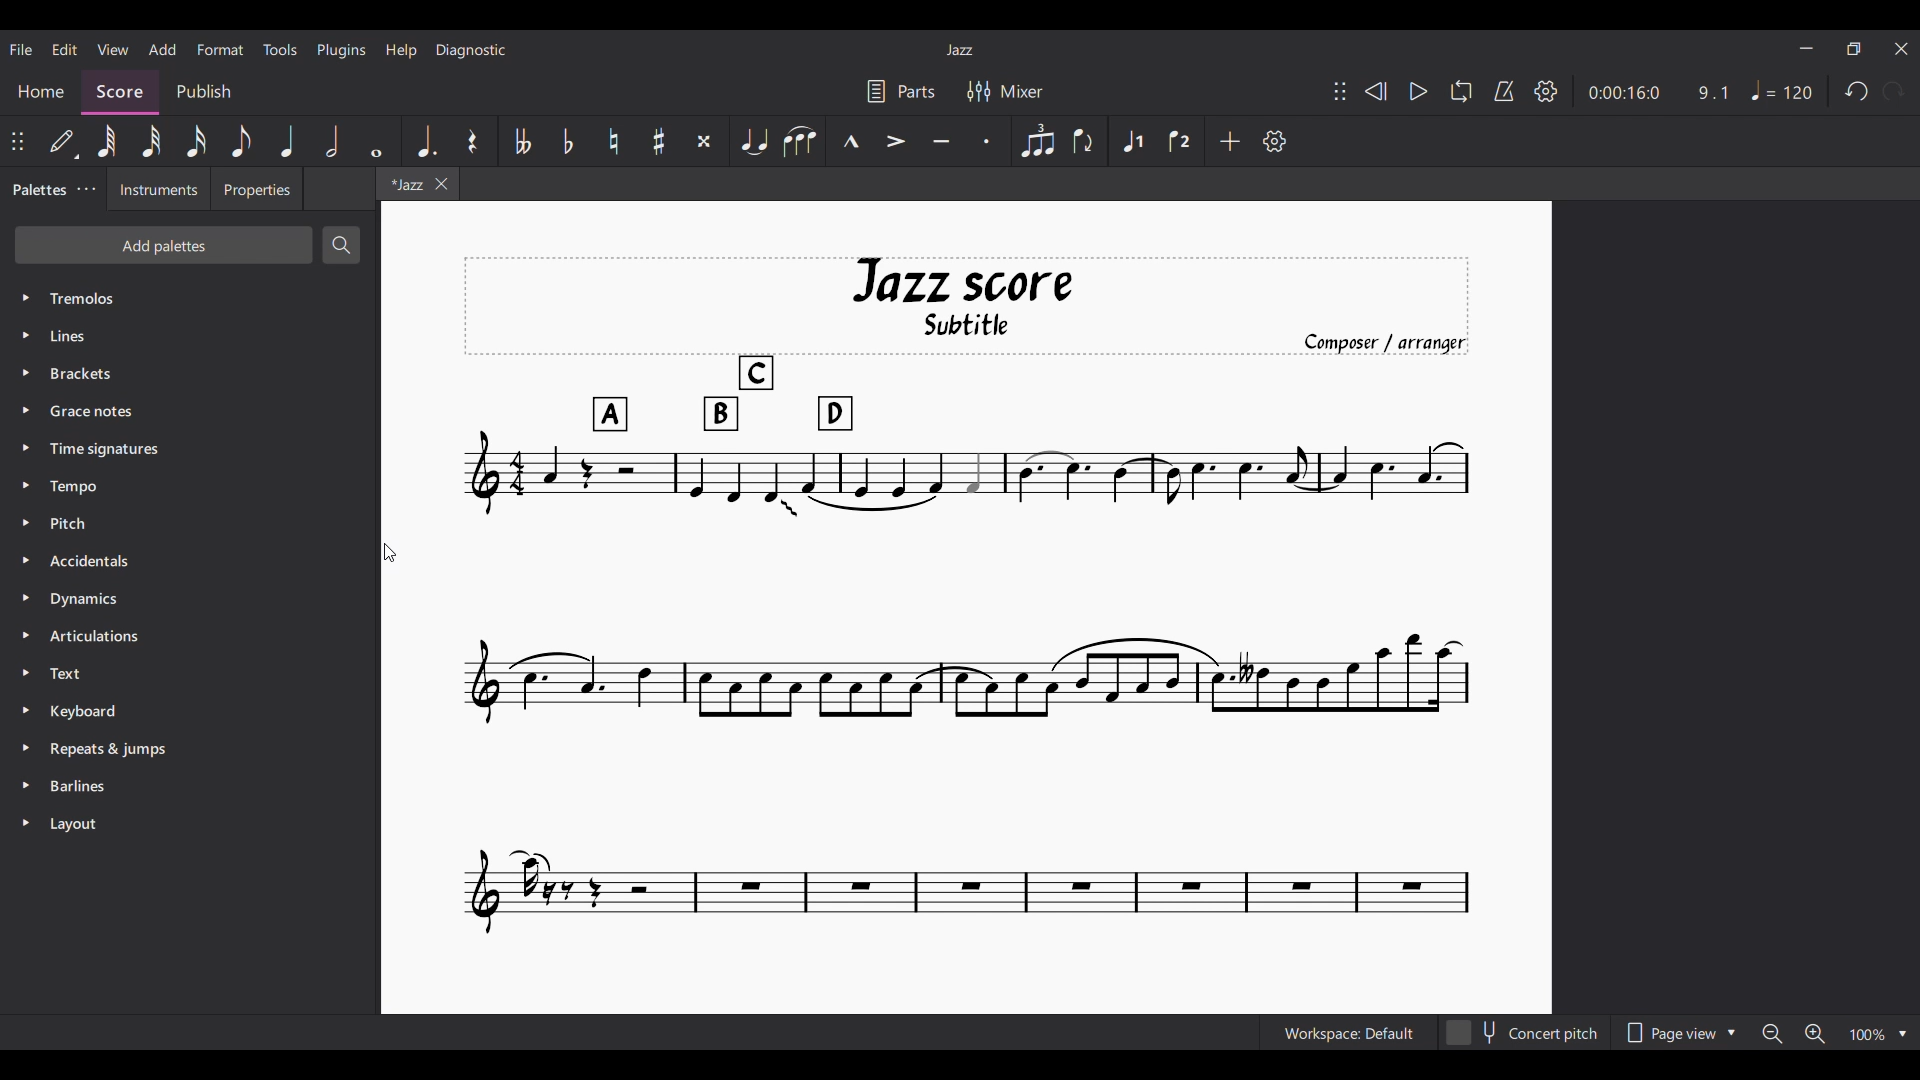  I want to click on Dynamics, so click(189, 599).